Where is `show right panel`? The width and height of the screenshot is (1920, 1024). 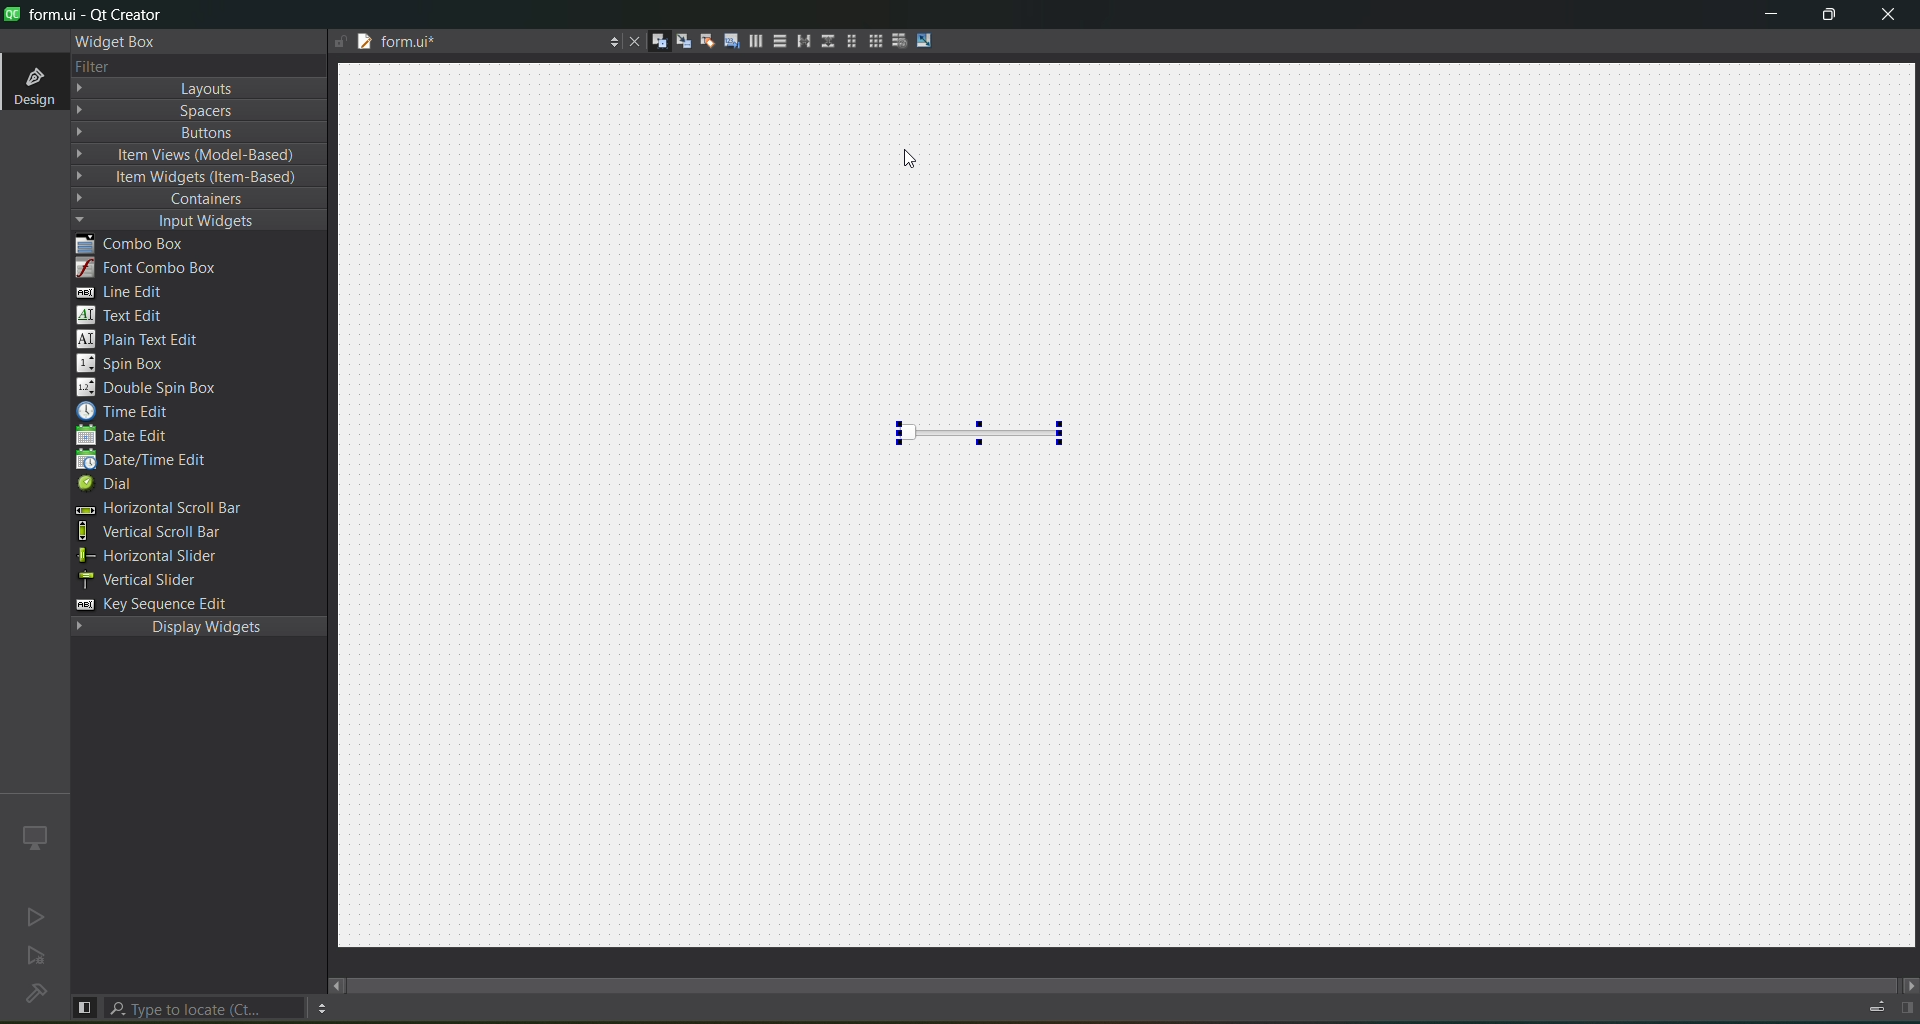 show right panel is located at coordinates (1908, 1004).